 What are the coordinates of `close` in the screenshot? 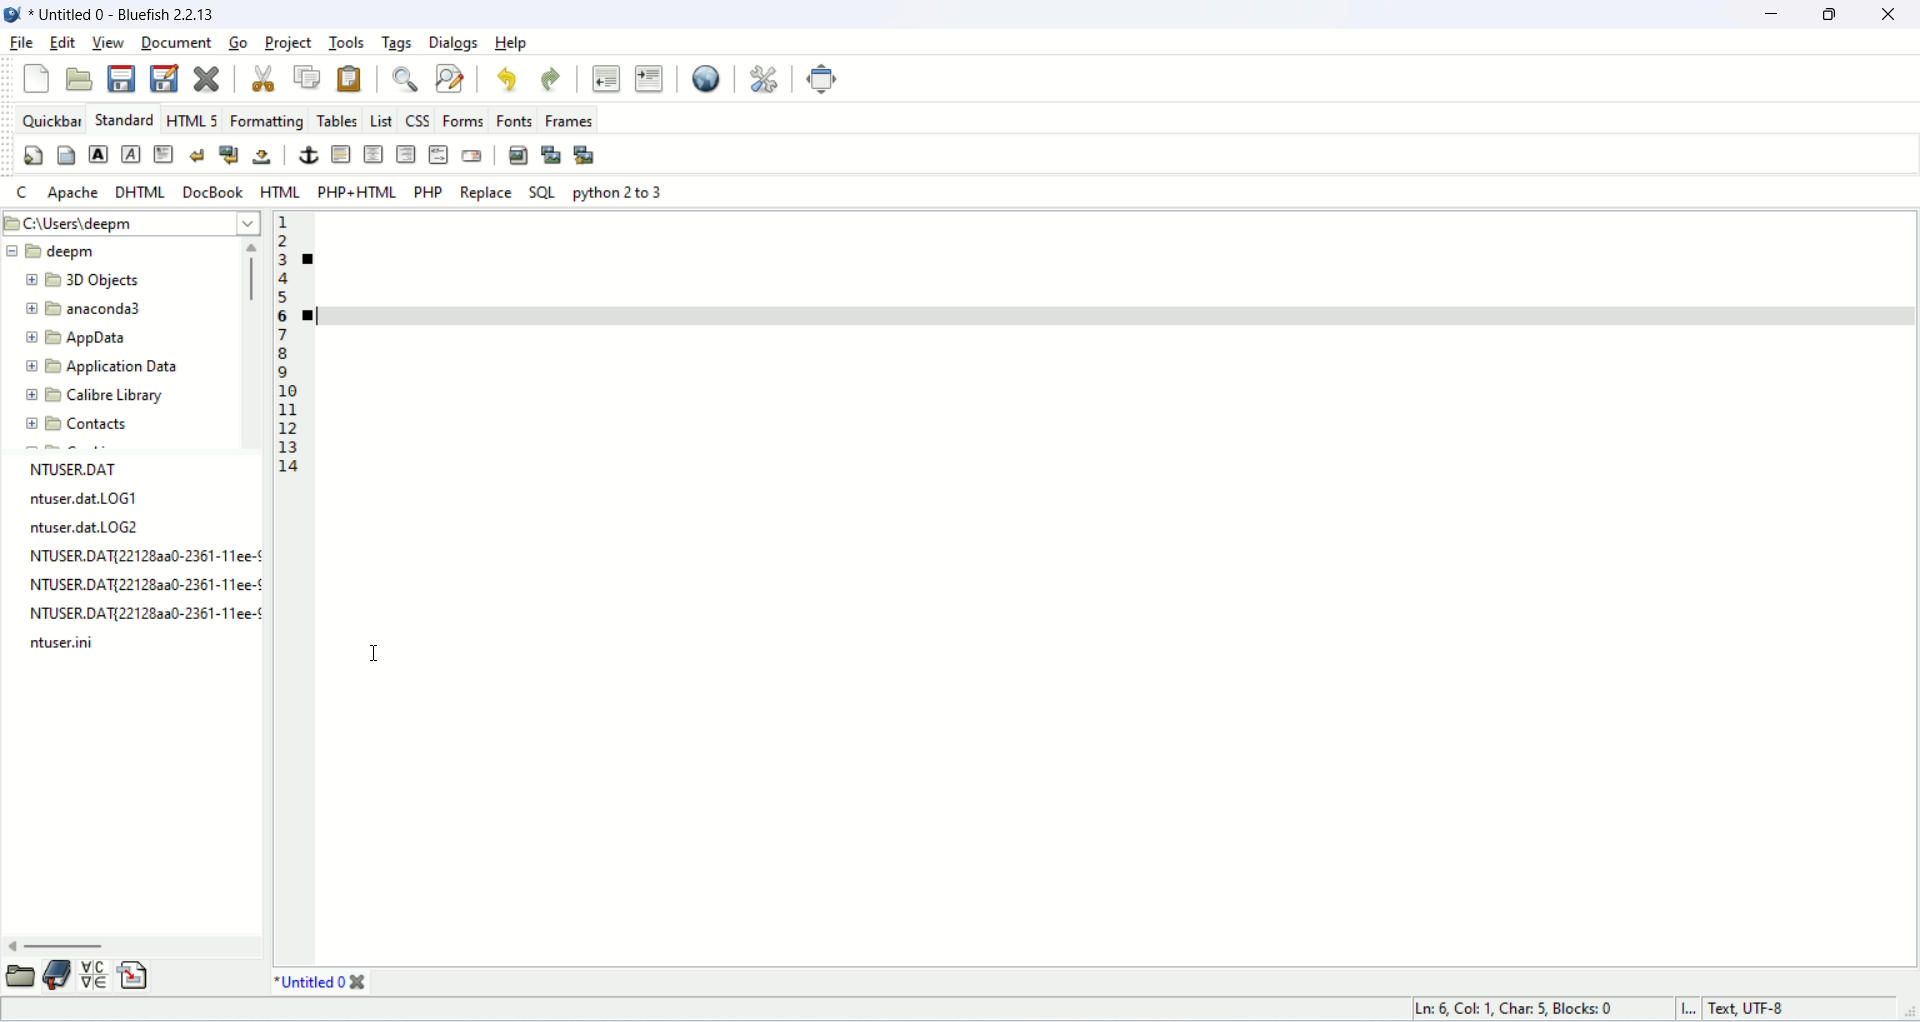 It's located at (205, 80).